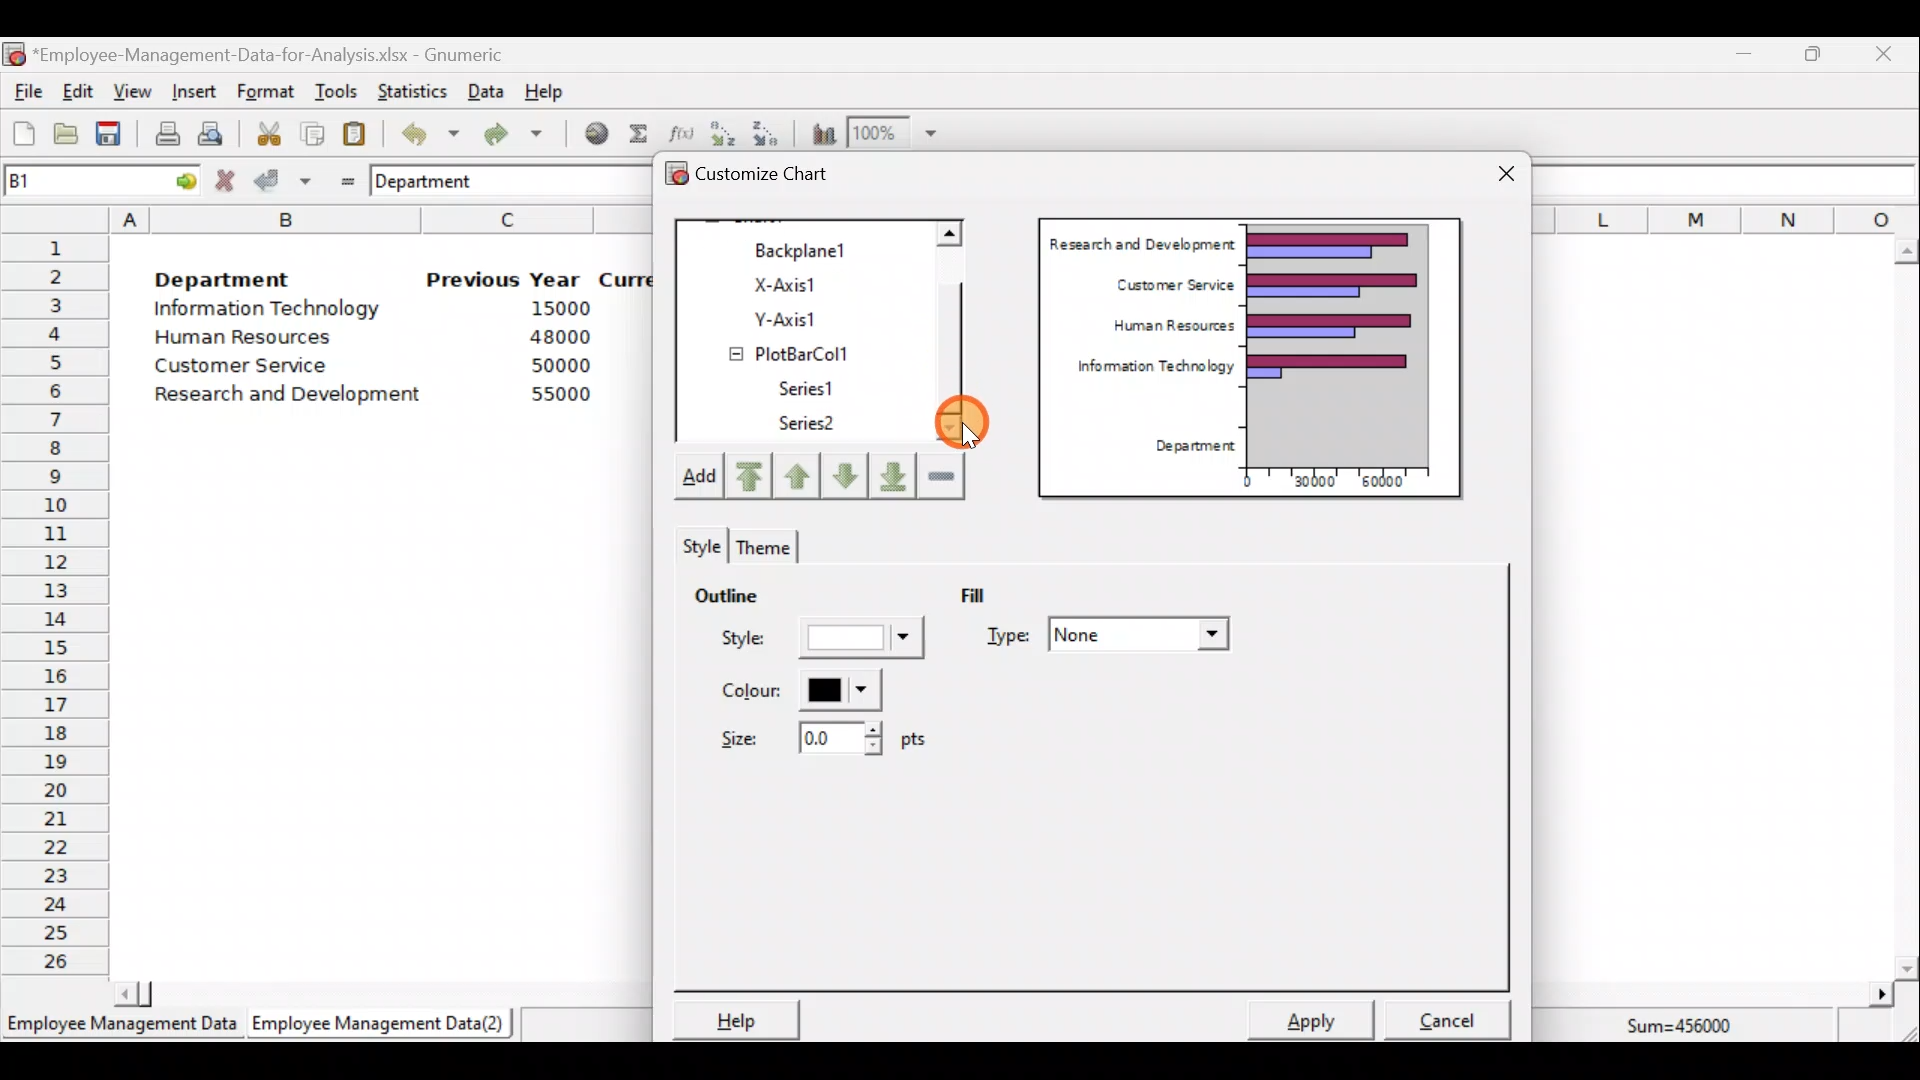 The image size is (1920, 1080). I want to click on Minimize, so click(1740, 58).